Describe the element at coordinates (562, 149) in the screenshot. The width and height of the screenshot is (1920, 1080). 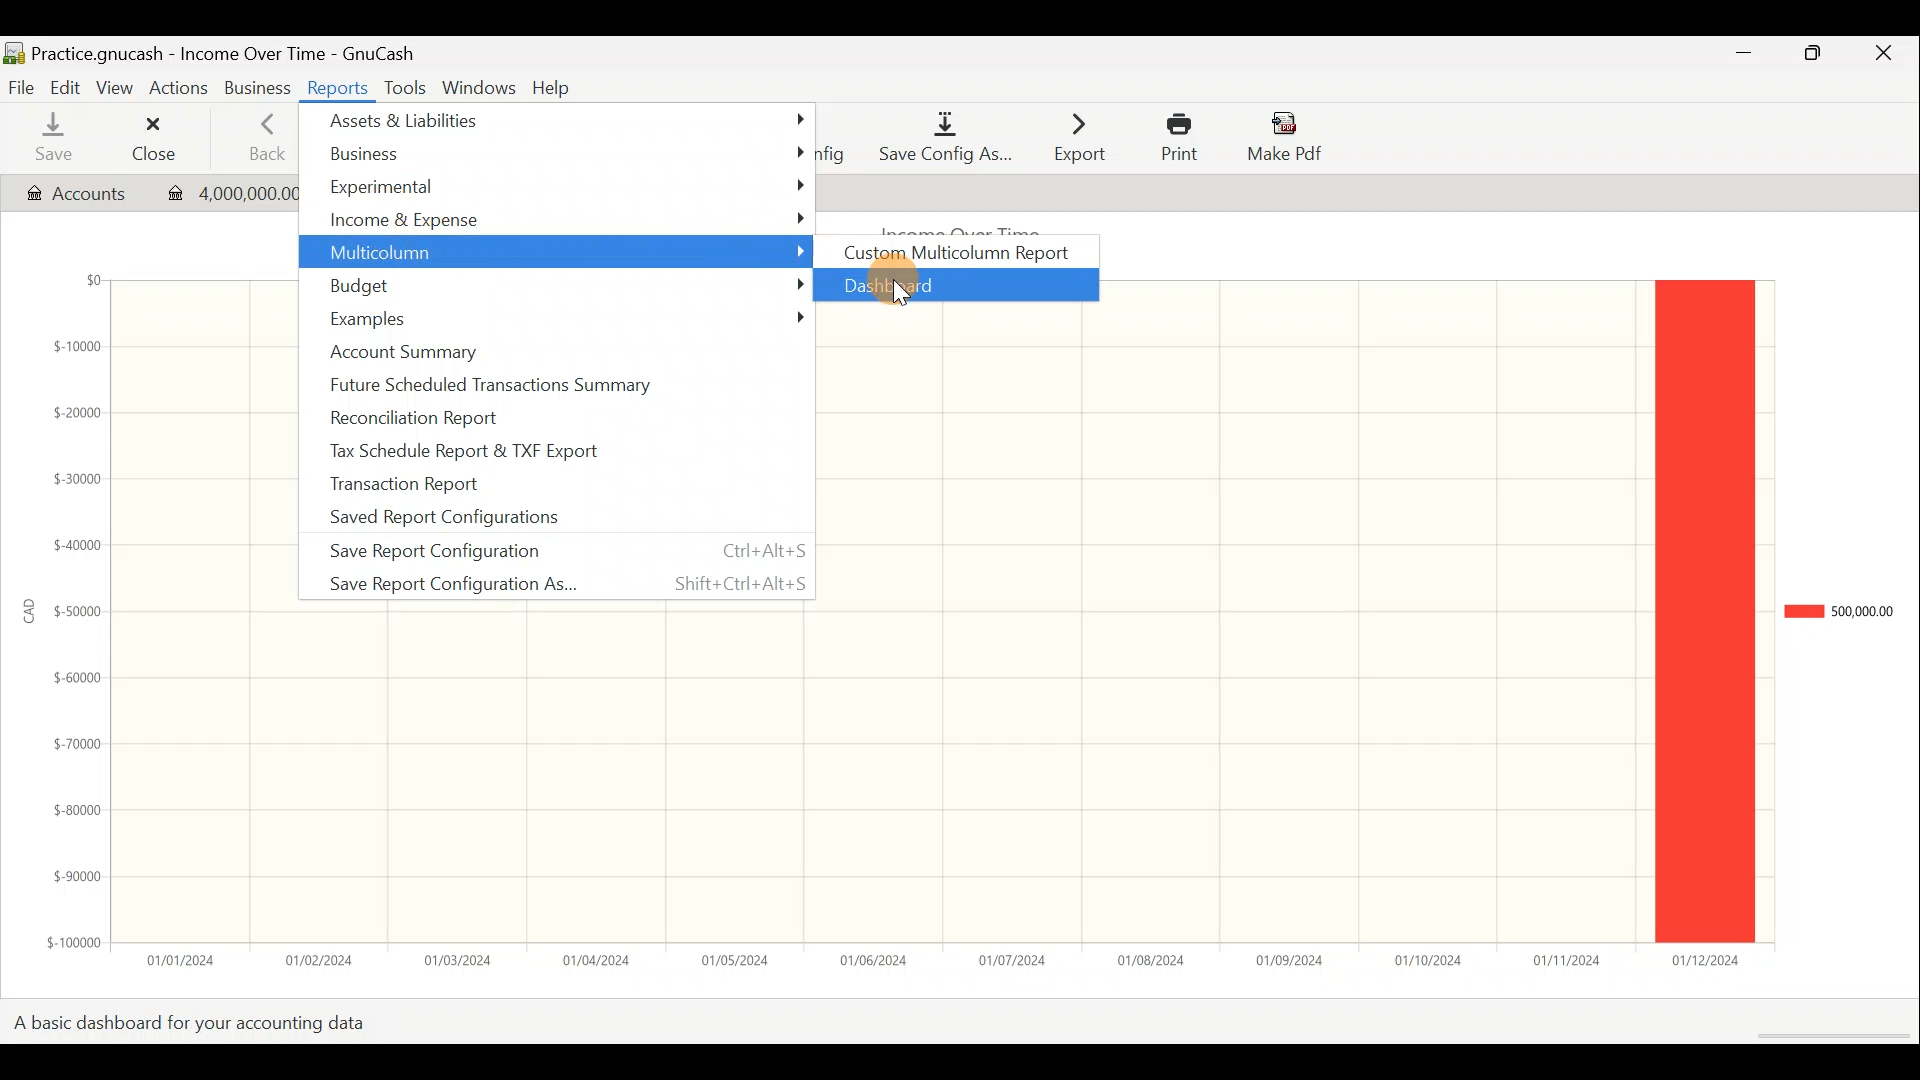
I see `Business` at that location.